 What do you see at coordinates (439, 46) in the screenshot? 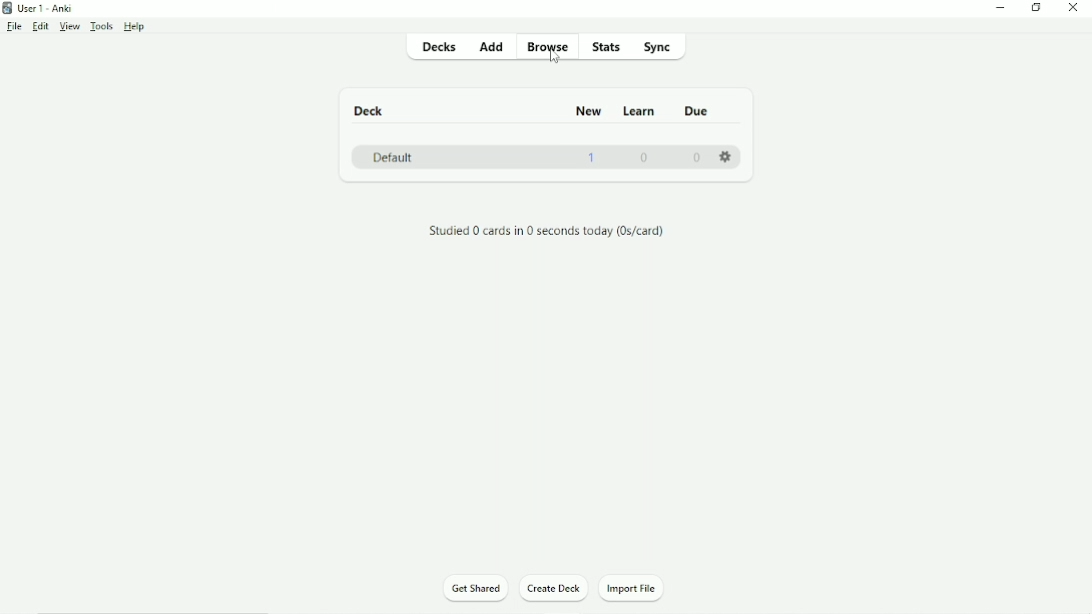
I see `Decks` at bounding box center [439, 46].